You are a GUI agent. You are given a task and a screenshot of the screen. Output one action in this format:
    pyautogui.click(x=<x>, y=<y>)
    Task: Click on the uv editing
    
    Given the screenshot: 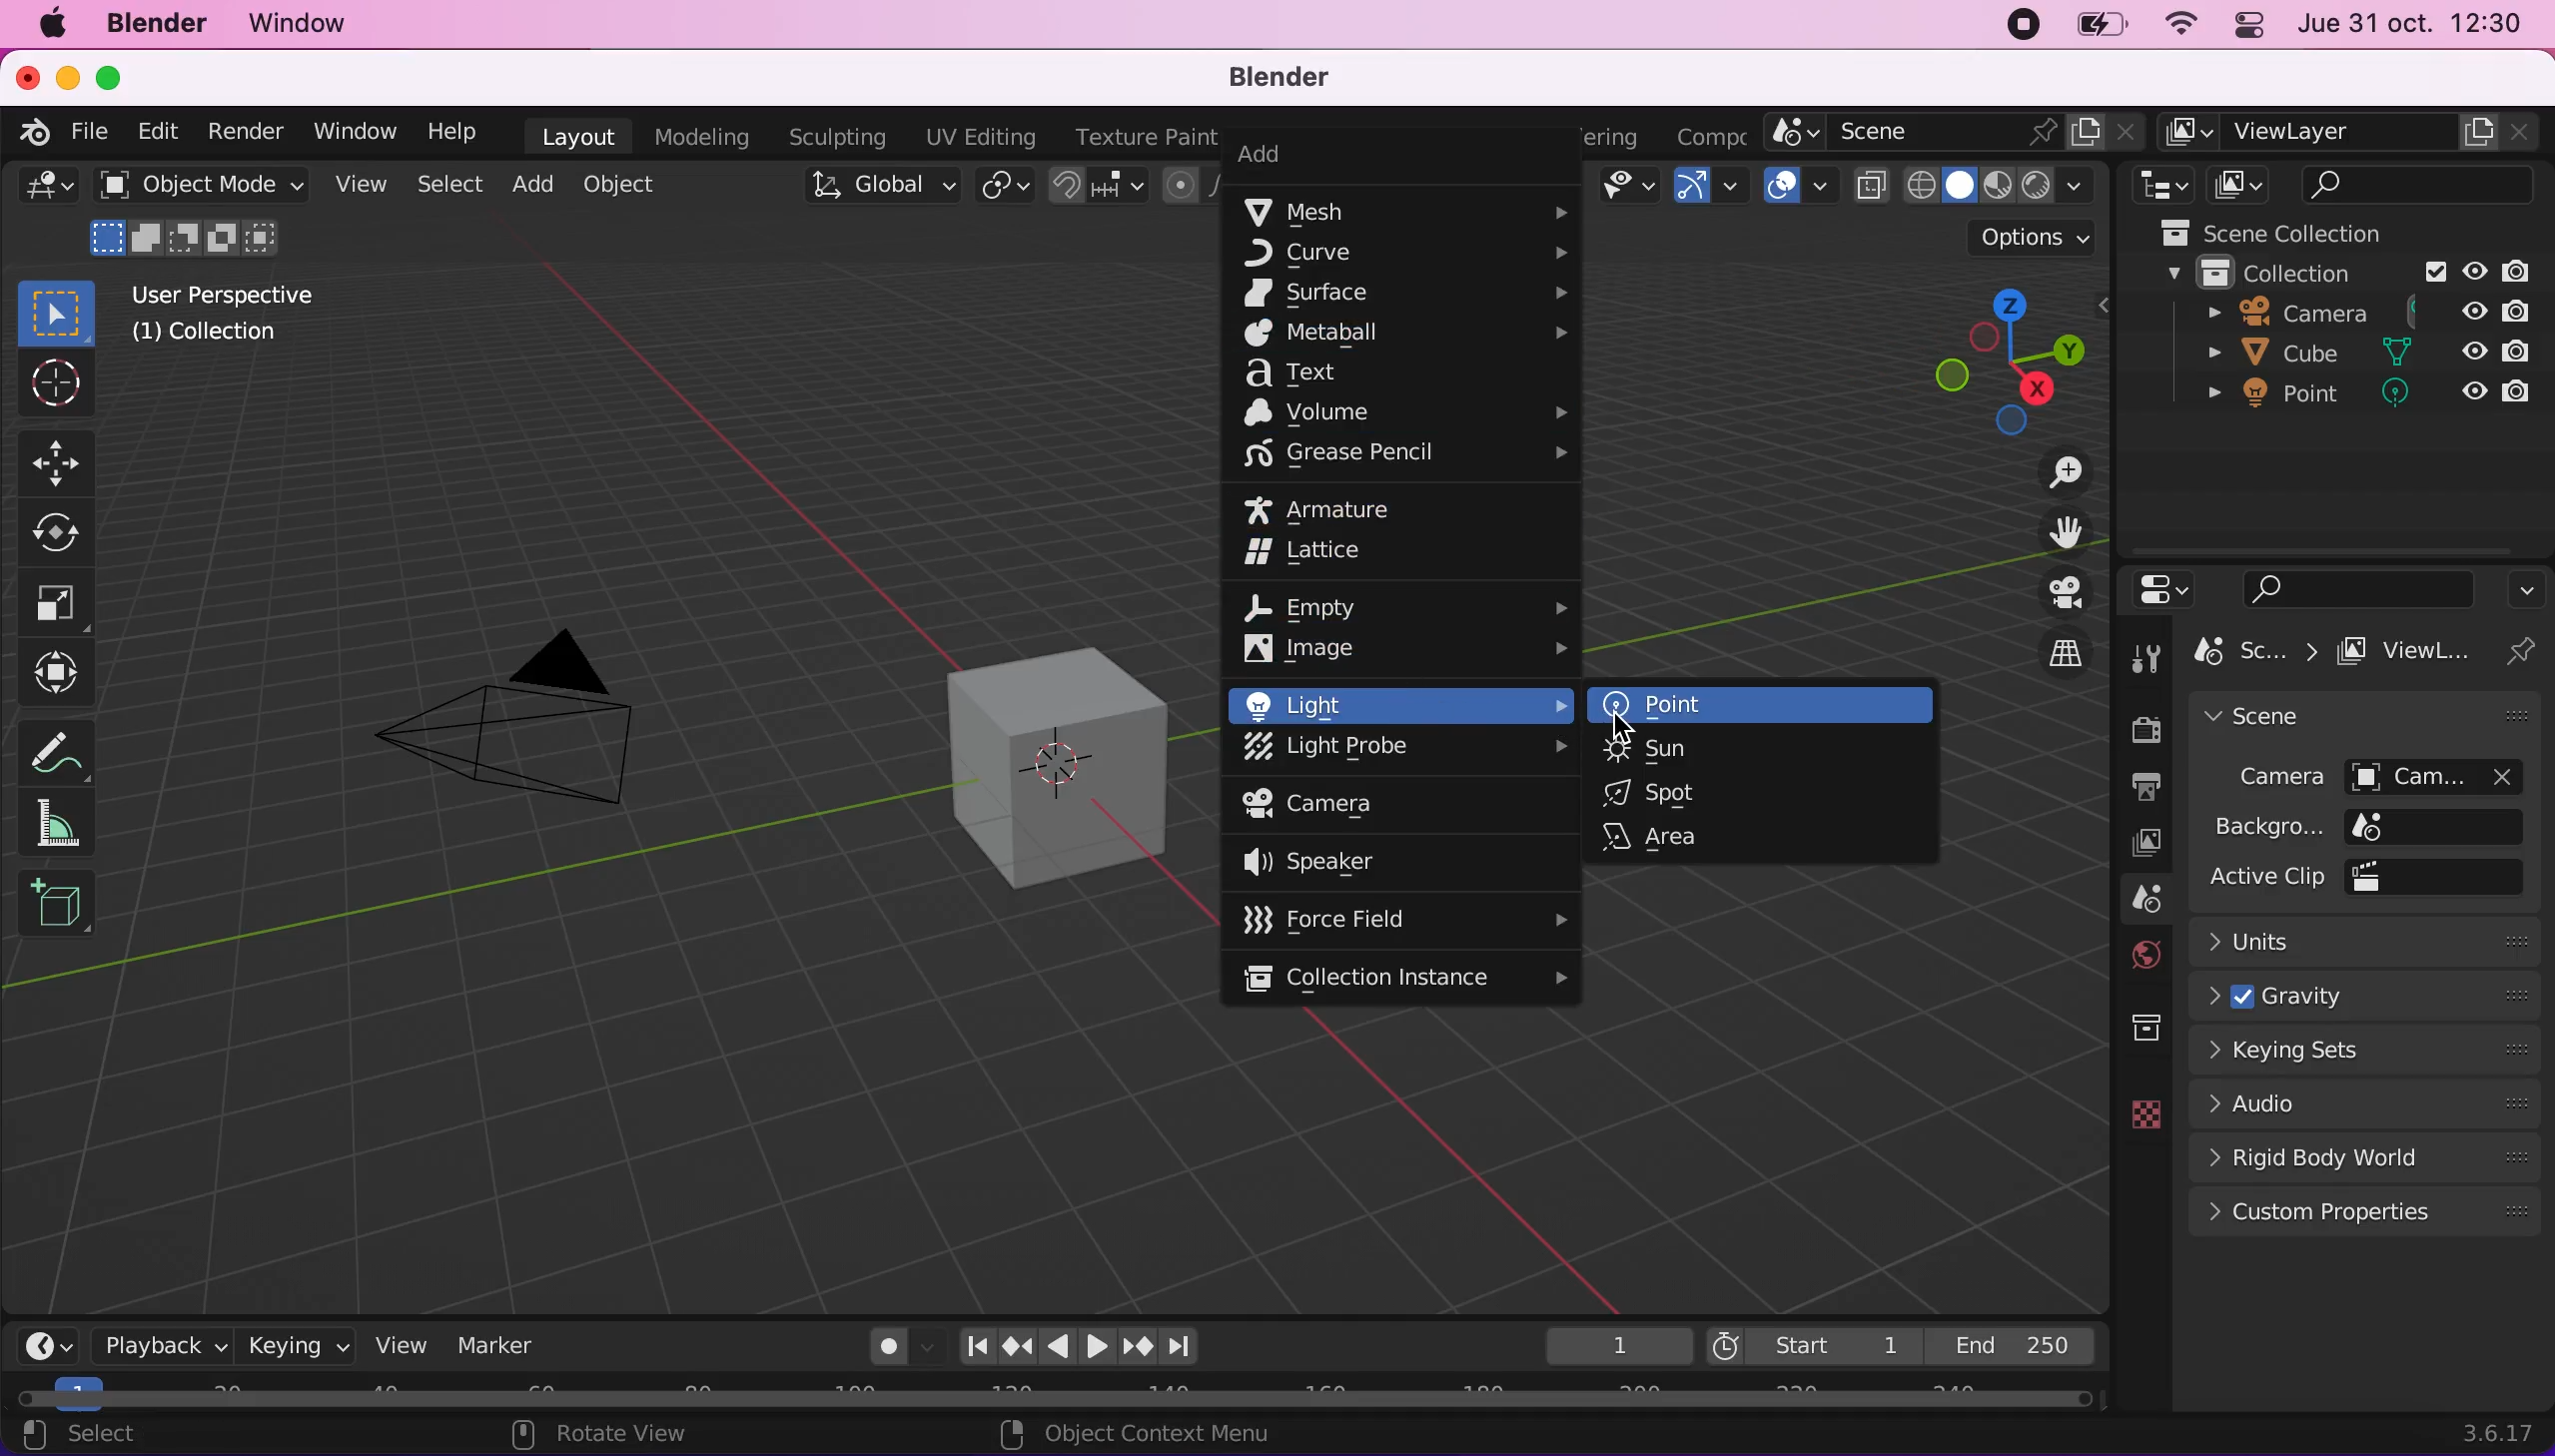 What is the action you would take?
    pyautogui.click(x=982, y=139)
    